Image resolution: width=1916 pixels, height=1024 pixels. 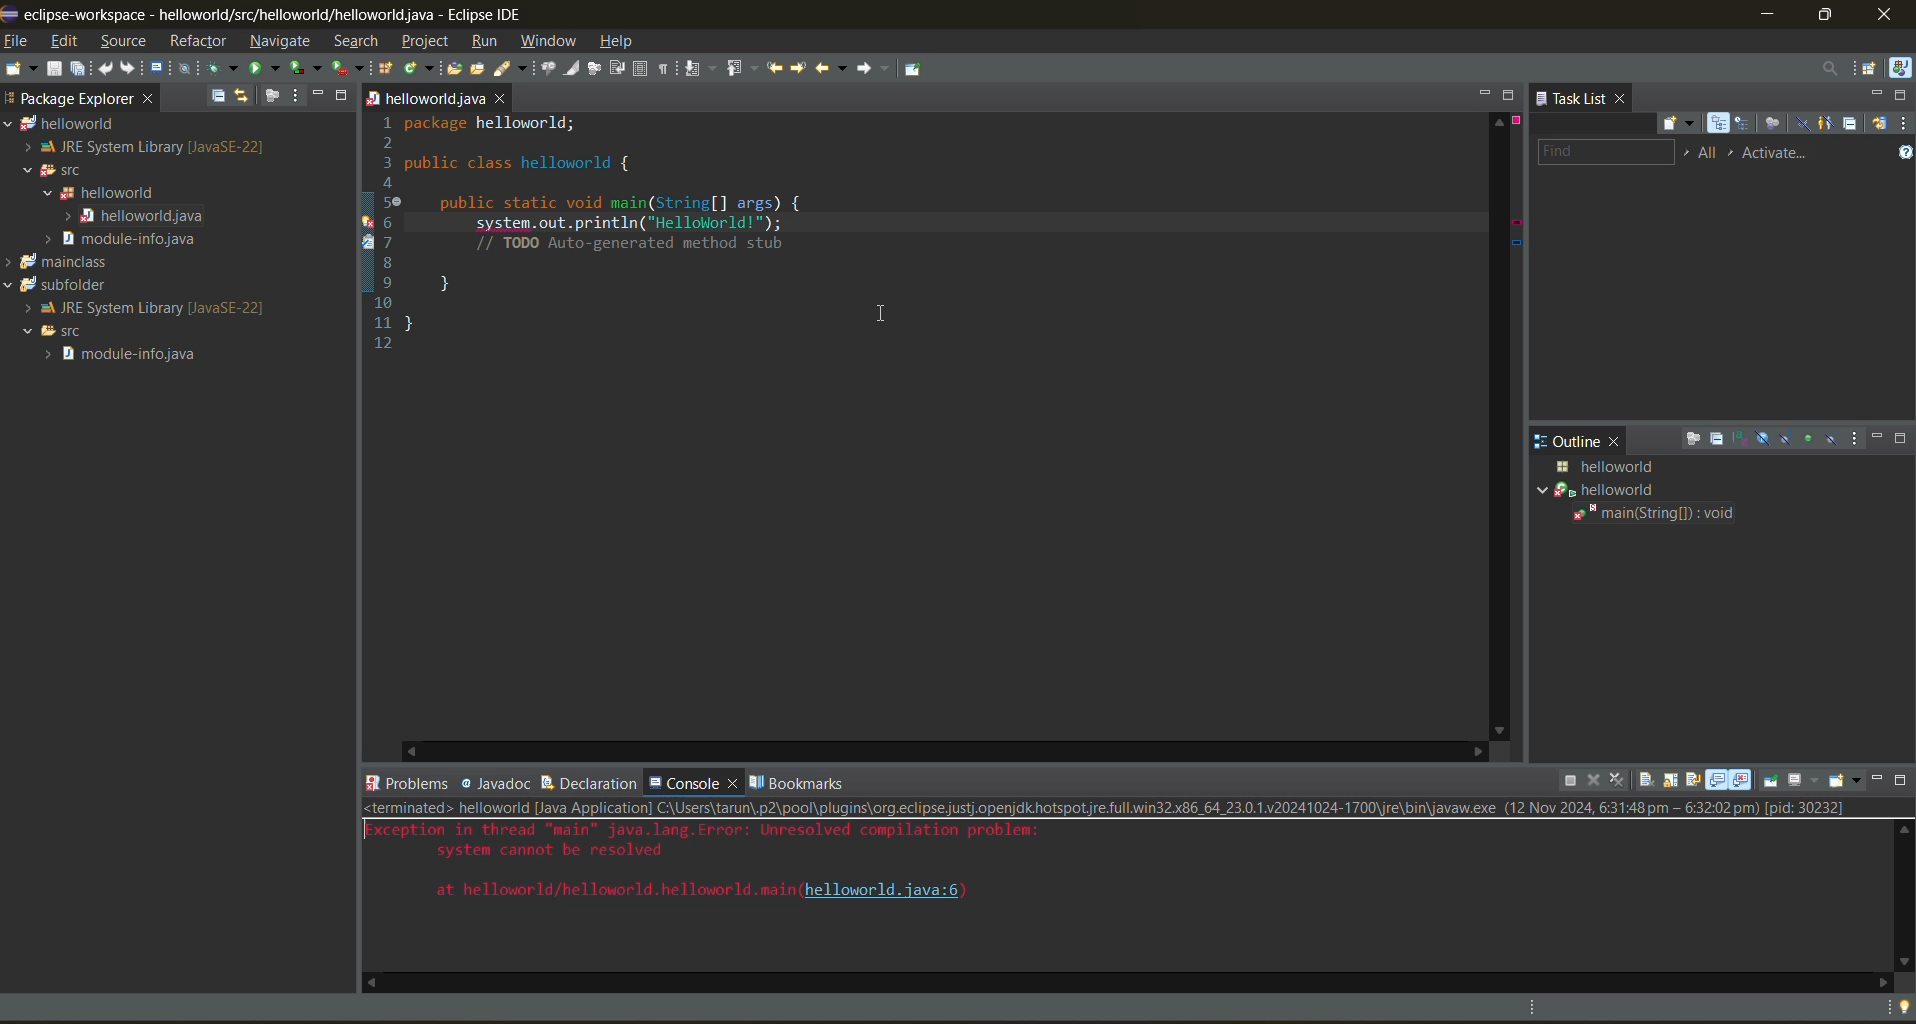 What do you see at coordinates (59, 168) in the screenshot?
I see `SFC` at bounding box center [59, 168].